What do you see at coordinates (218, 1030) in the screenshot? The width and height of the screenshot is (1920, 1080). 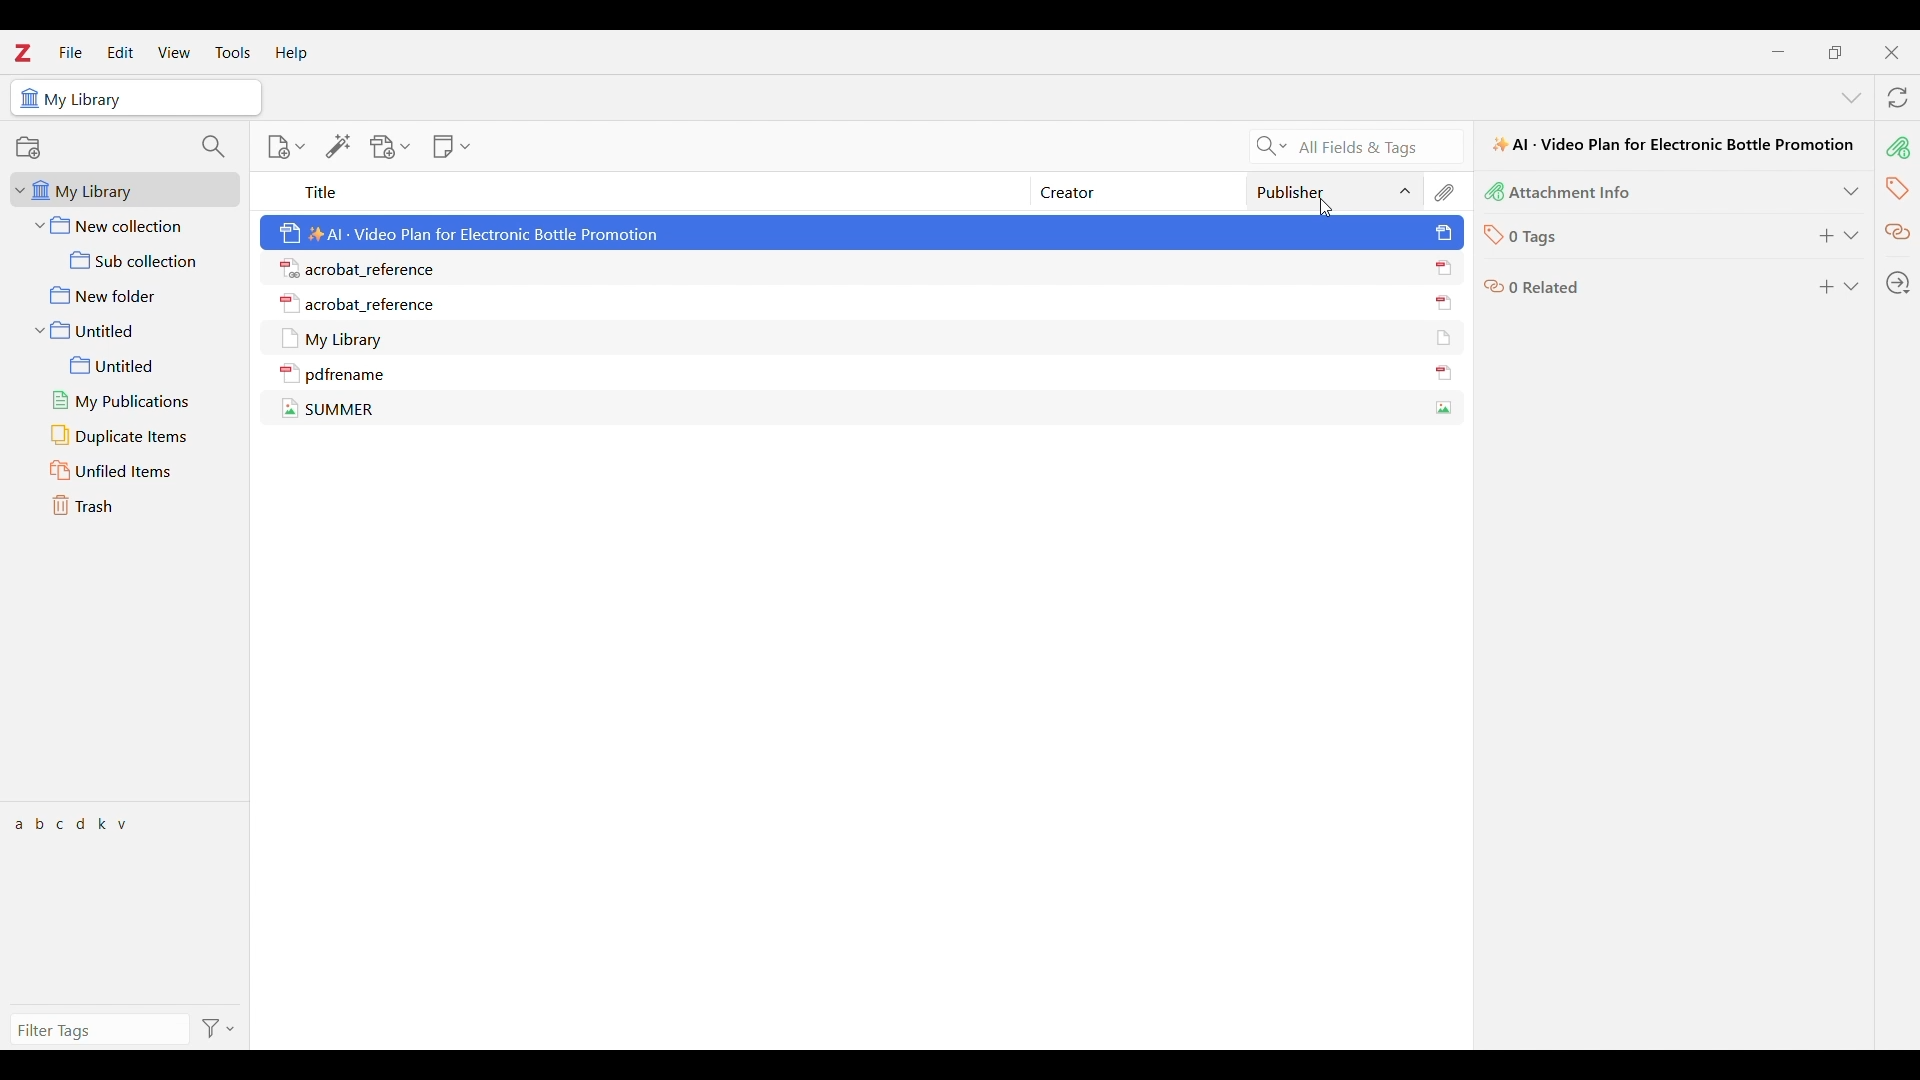 I see `Filter options` at bounding box center [218, 1030].